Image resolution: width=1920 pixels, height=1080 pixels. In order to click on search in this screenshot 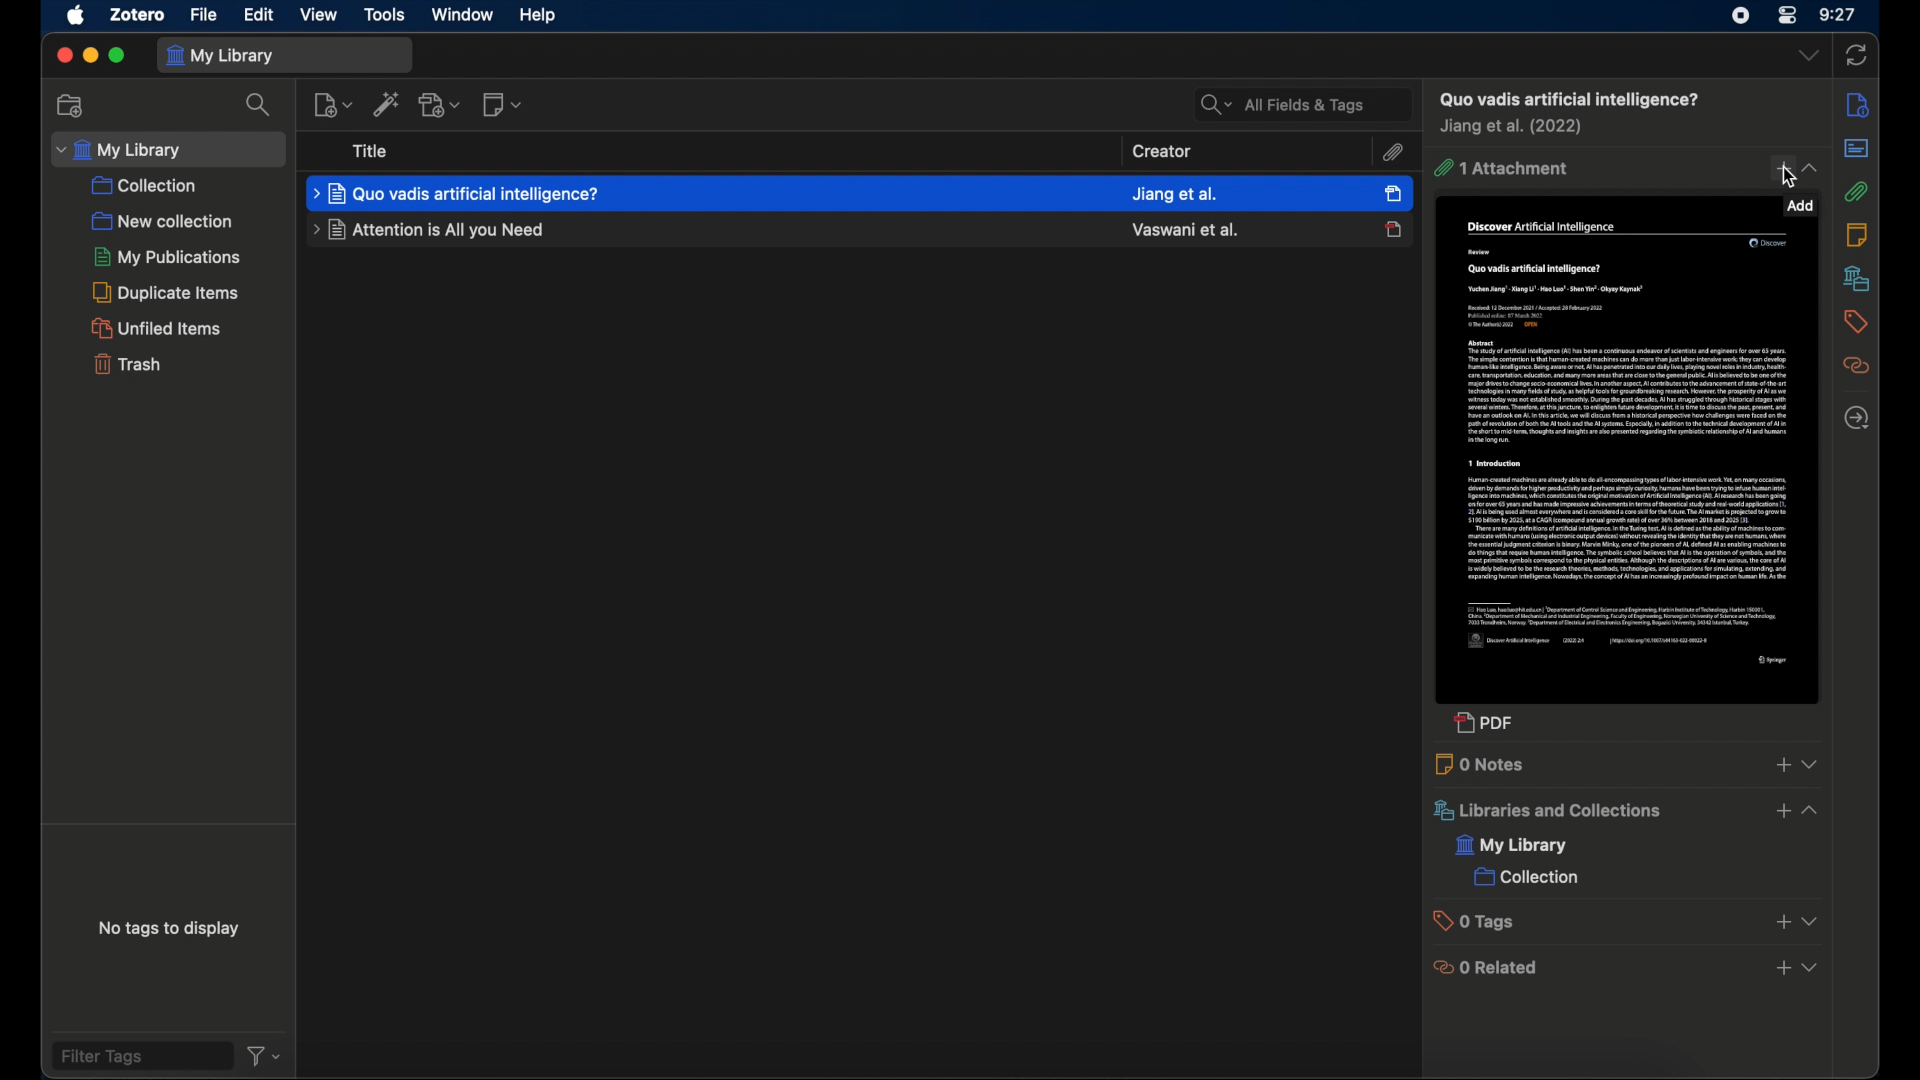, I will do `click(259, 105)`.